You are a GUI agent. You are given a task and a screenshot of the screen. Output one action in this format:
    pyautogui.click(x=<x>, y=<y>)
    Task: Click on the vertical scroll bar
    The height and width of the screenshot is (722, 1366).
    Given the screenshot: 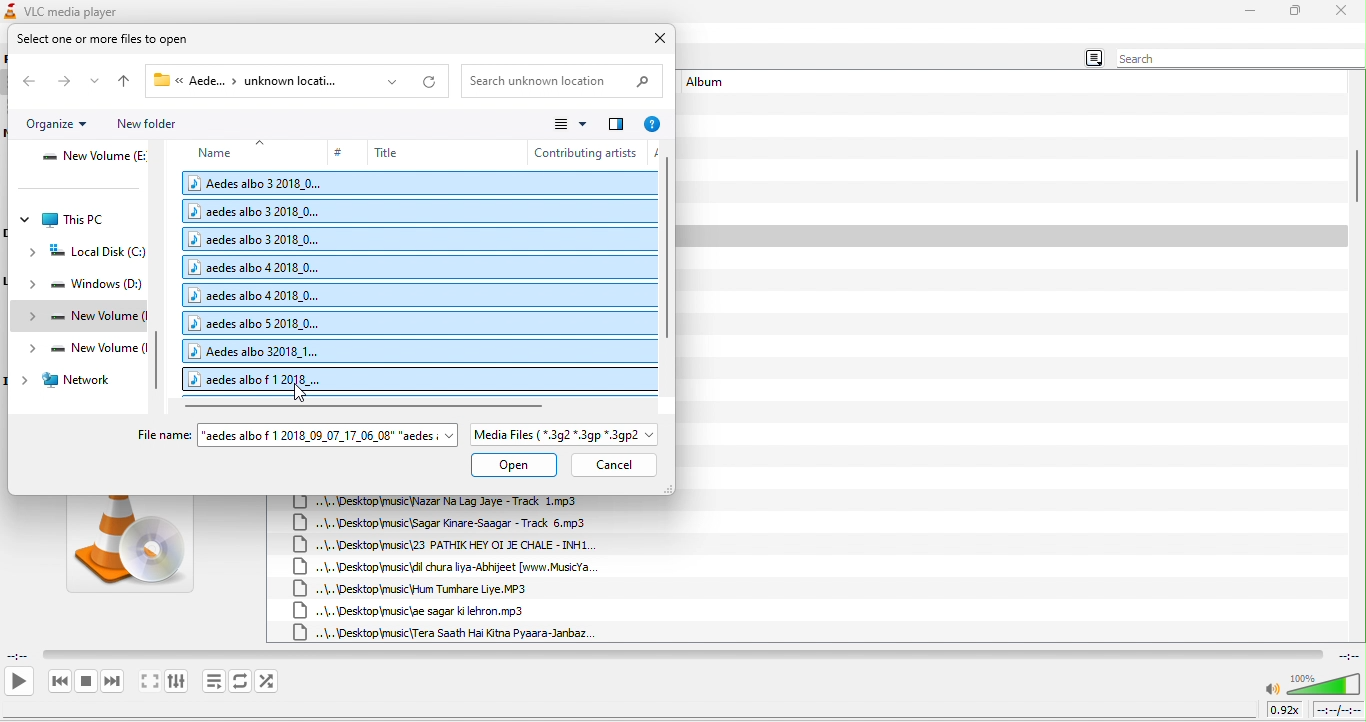 What is the action you would take?
    pyautogui.click(x=667, y=245)
    